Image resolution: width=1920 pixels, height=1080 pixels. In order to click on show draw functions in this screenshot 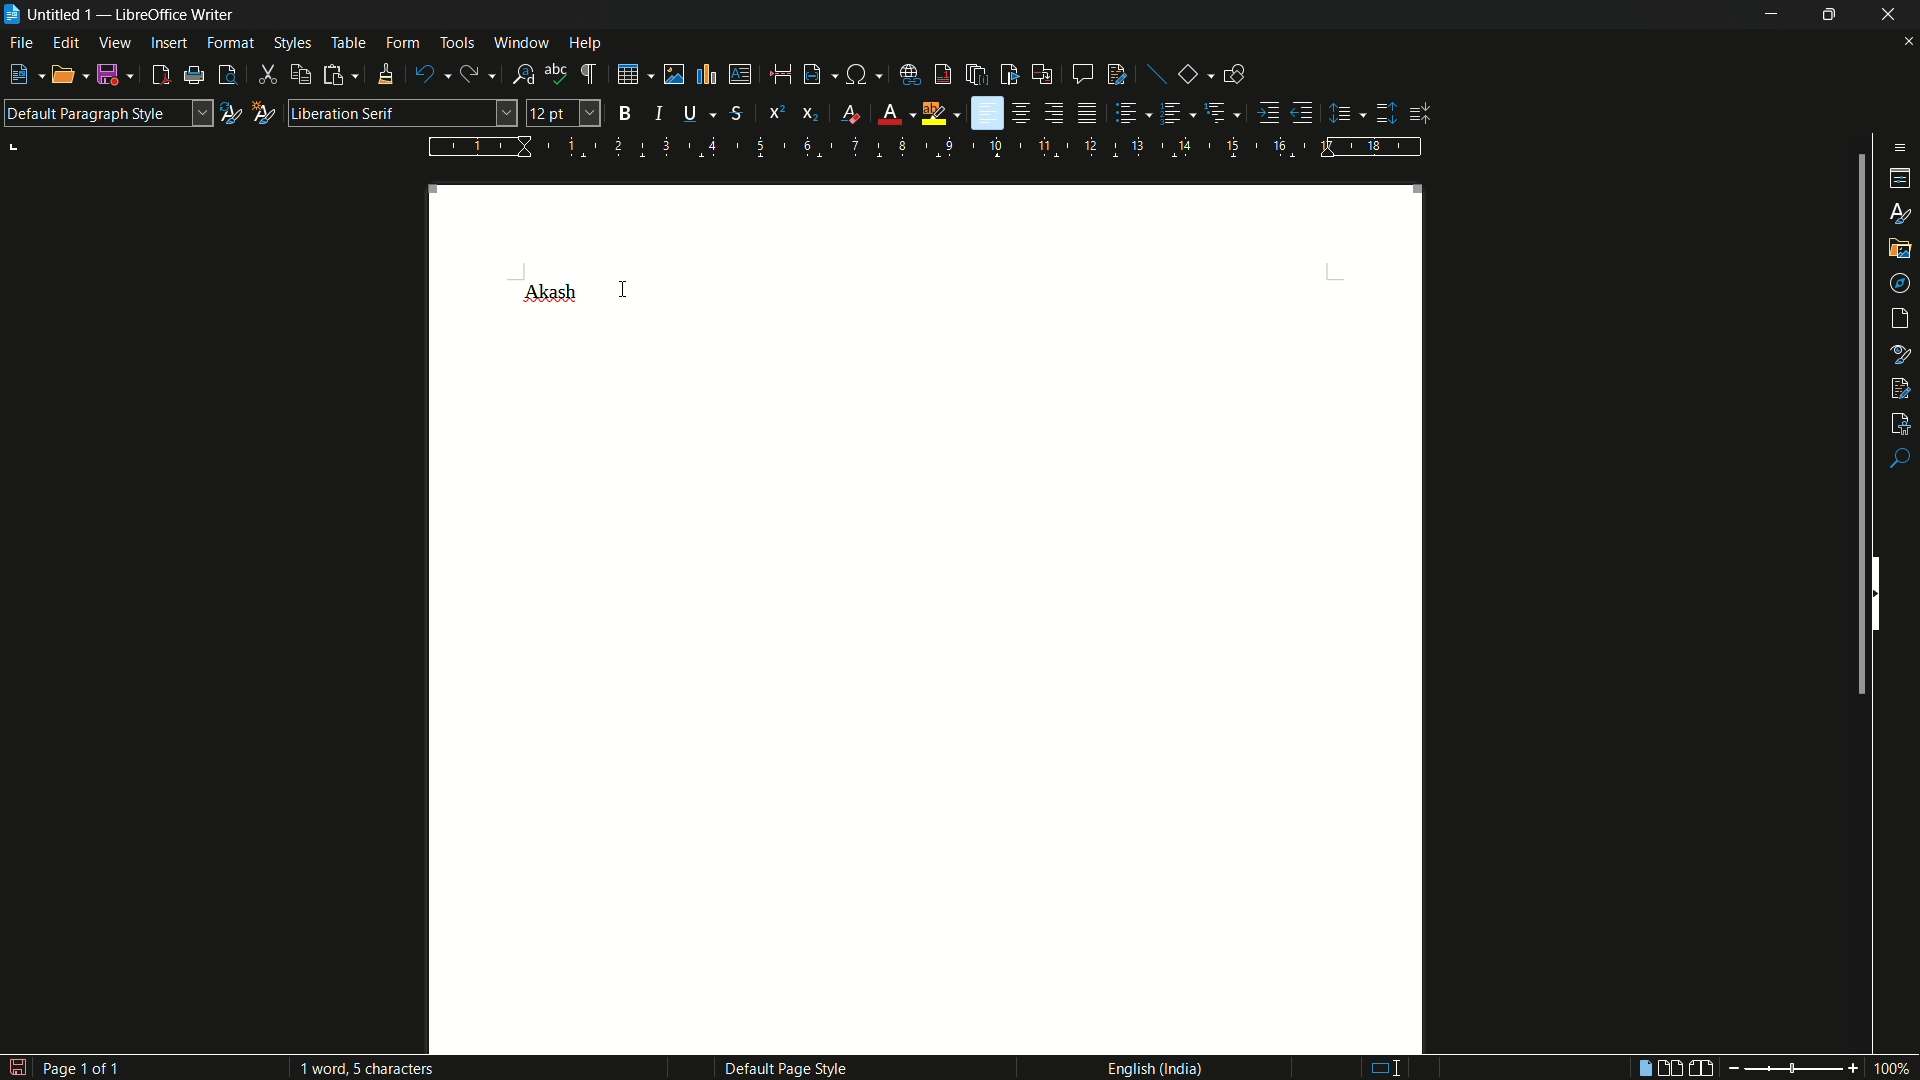, I will do `click(1234, 73)`.